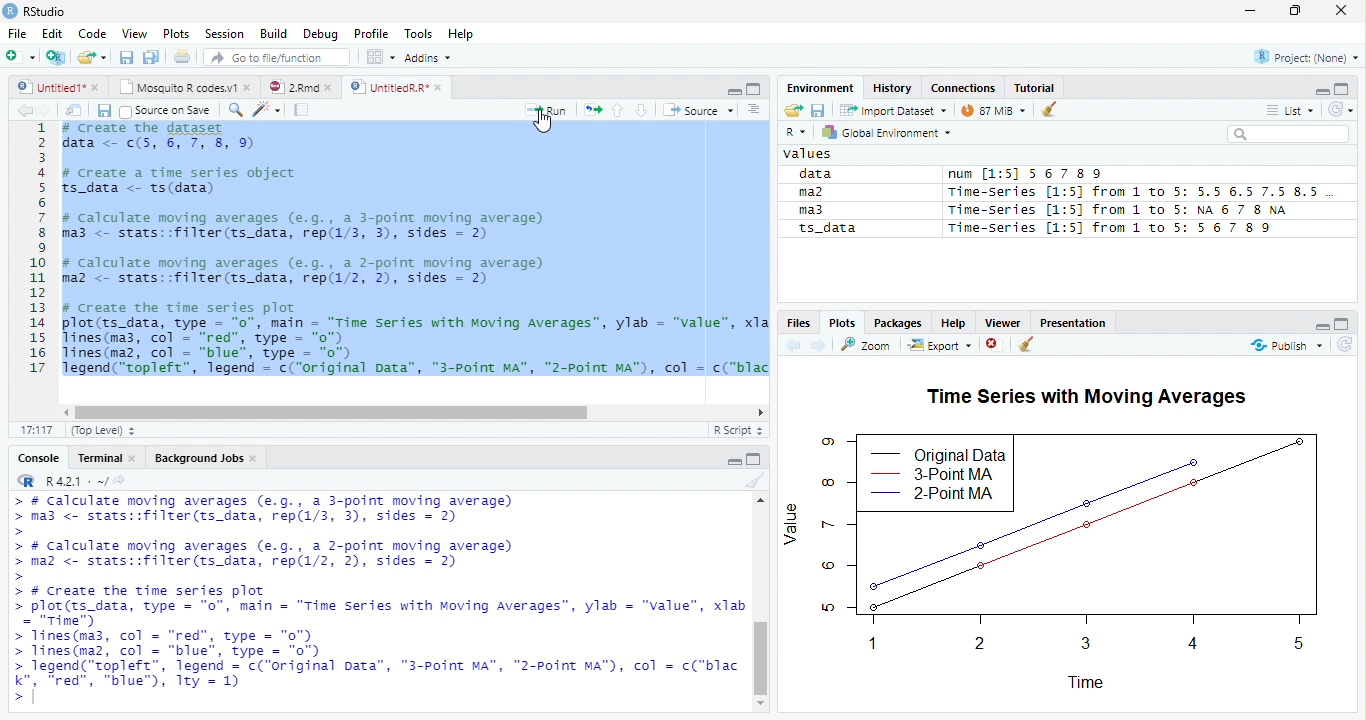 The width and height of the screenshot is (1366, 720). I want to click on minimize, so click(754, 458).